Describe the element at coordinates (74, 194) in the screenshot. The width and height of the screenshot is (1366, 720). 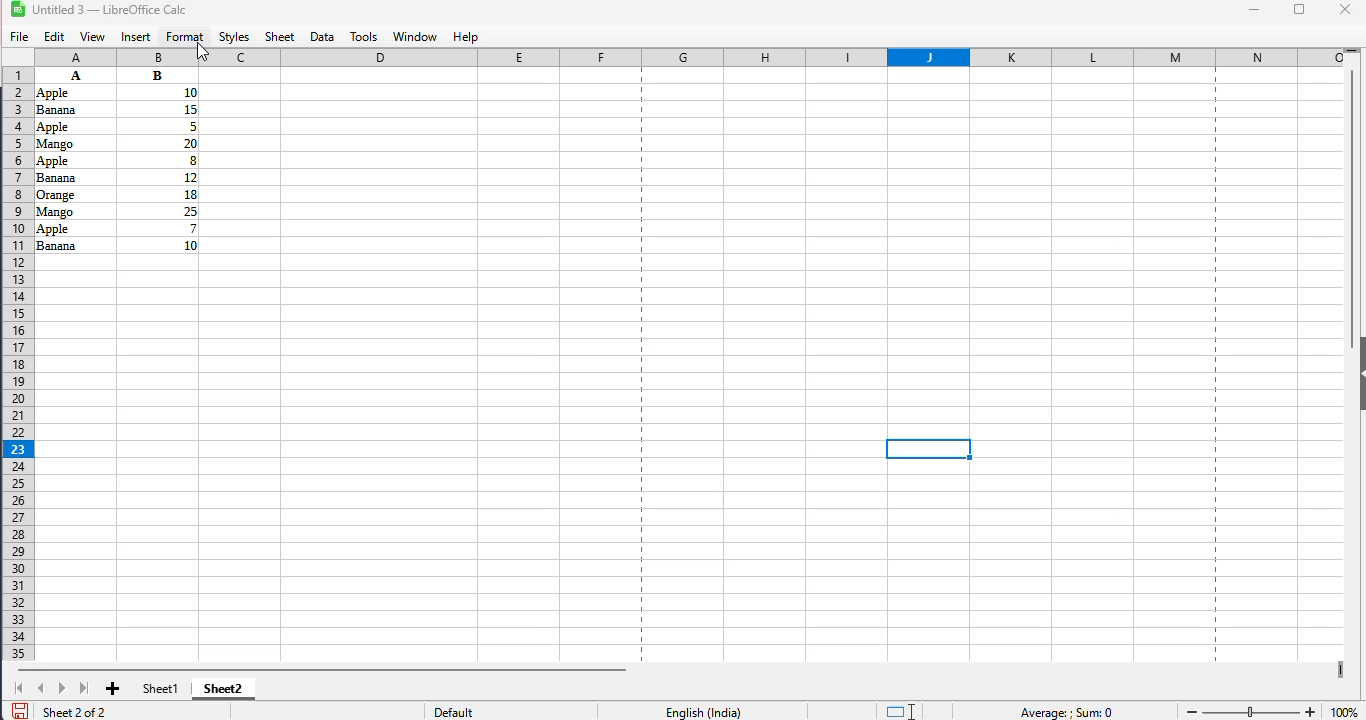
I see `` at that location.